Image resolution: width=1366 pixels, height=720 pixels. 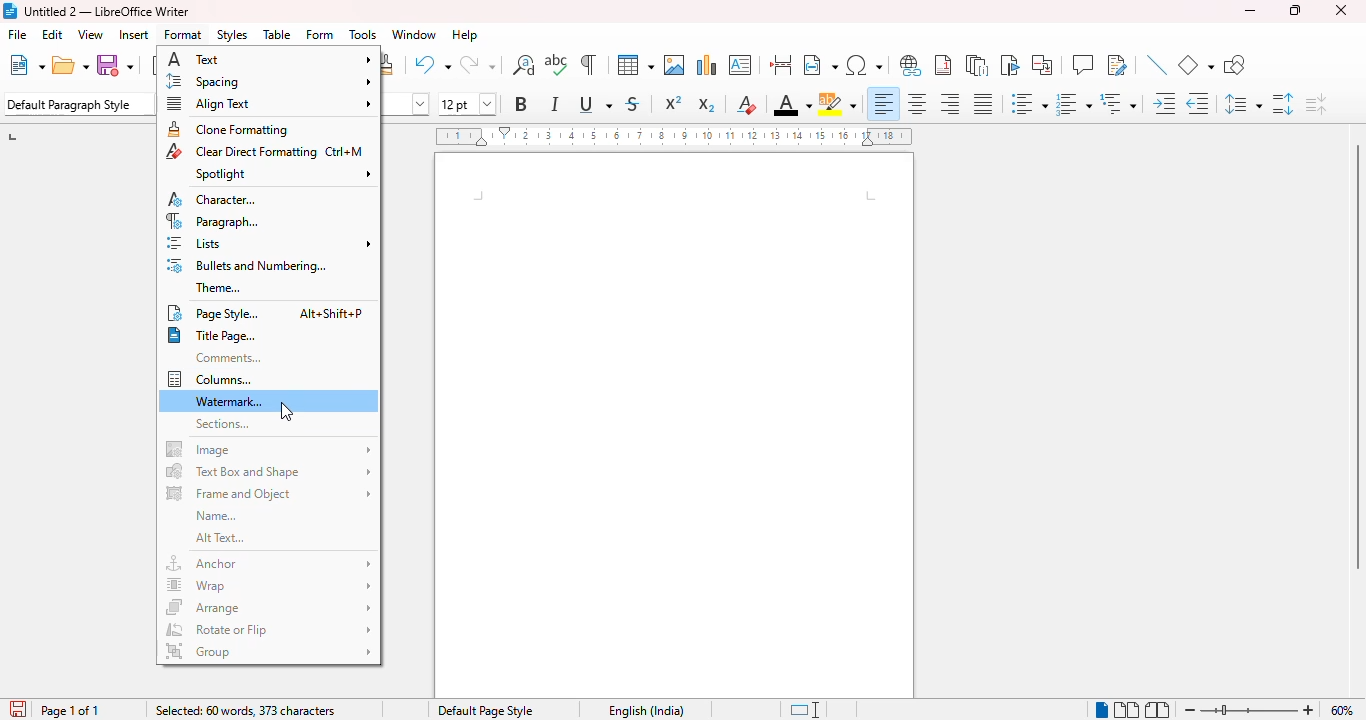 I want to click on format, so click(x=184, y=34).